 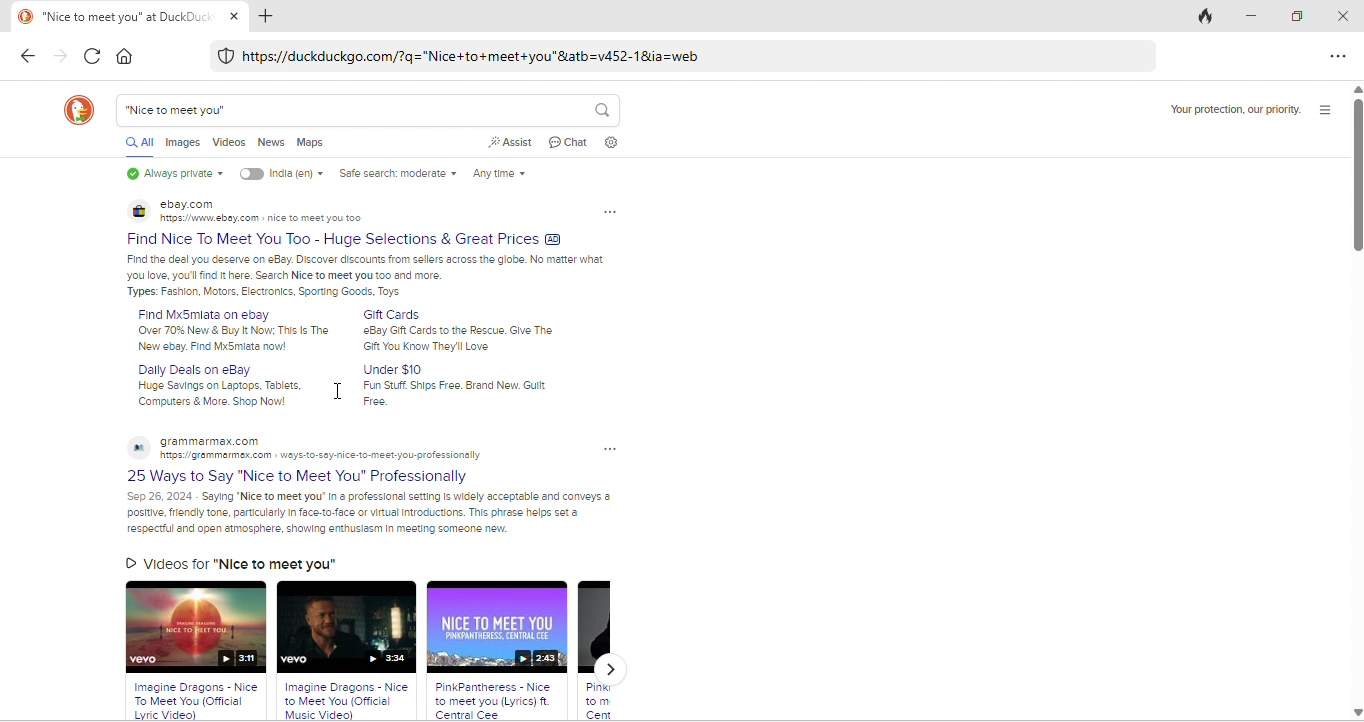 What do you see at coordinates (1324, 110) in the screenshot?
I see `option` at bounding box center [1324, 110].